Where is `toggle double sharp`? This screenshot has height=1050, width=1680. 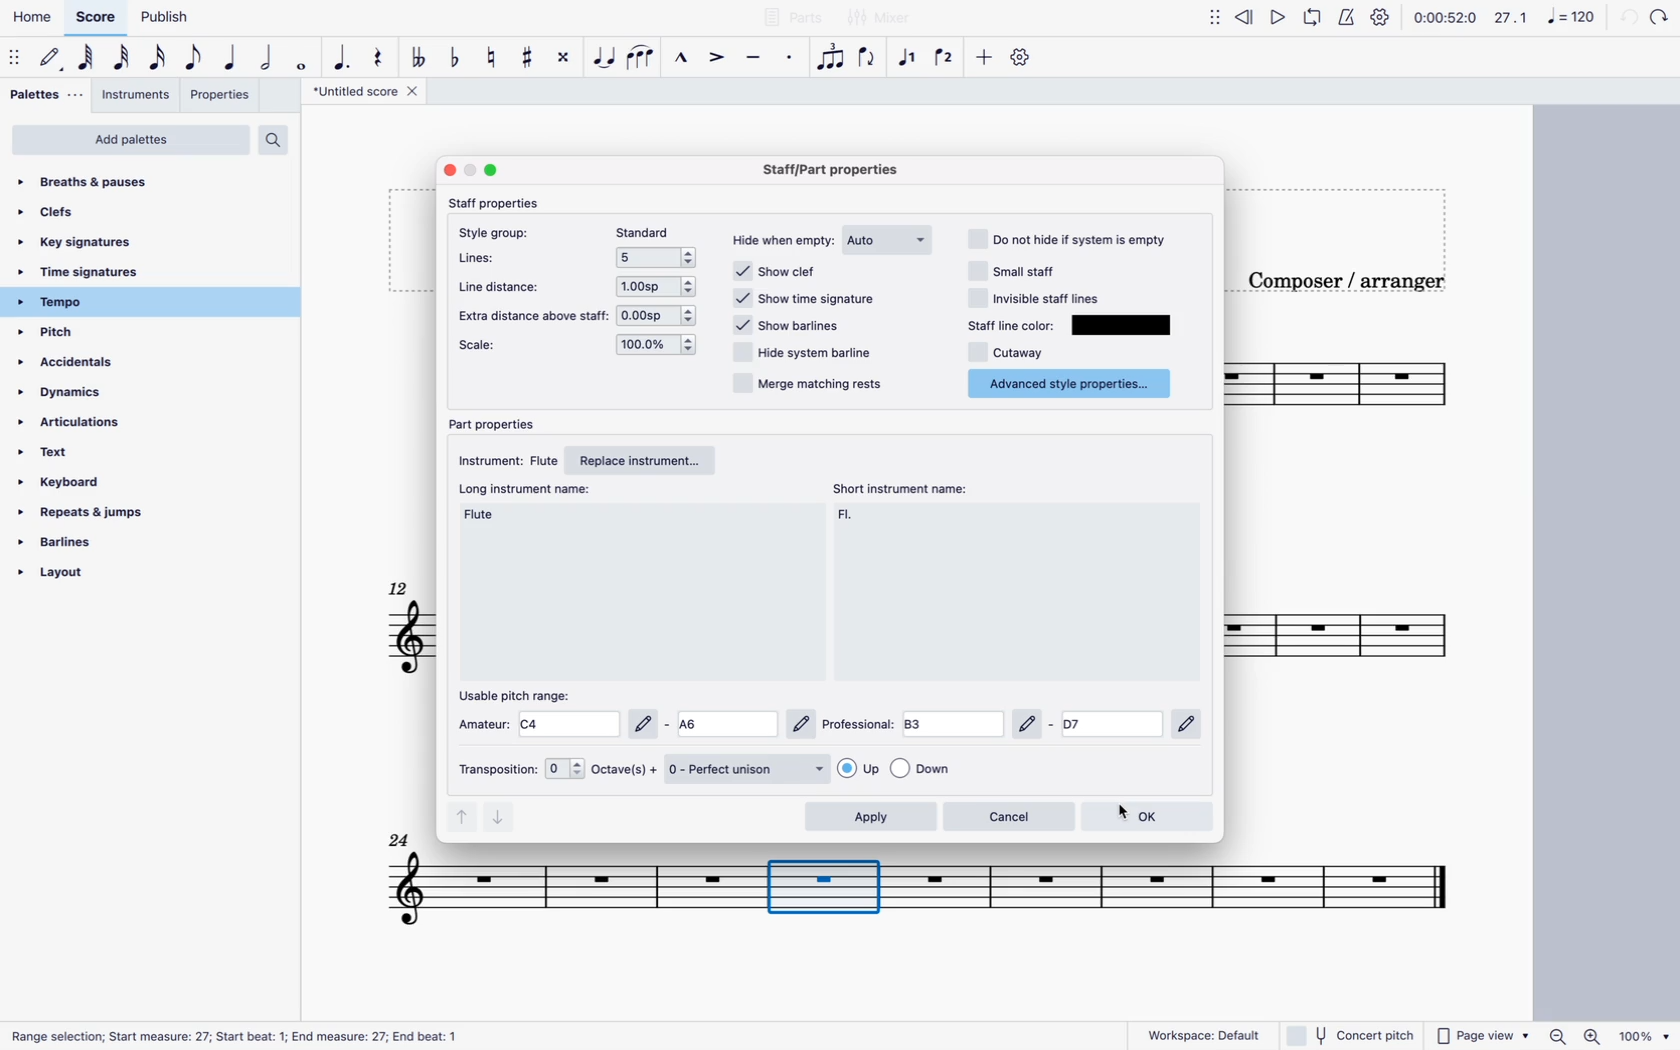
toggle double sharp is located at coordinates (561, 57).